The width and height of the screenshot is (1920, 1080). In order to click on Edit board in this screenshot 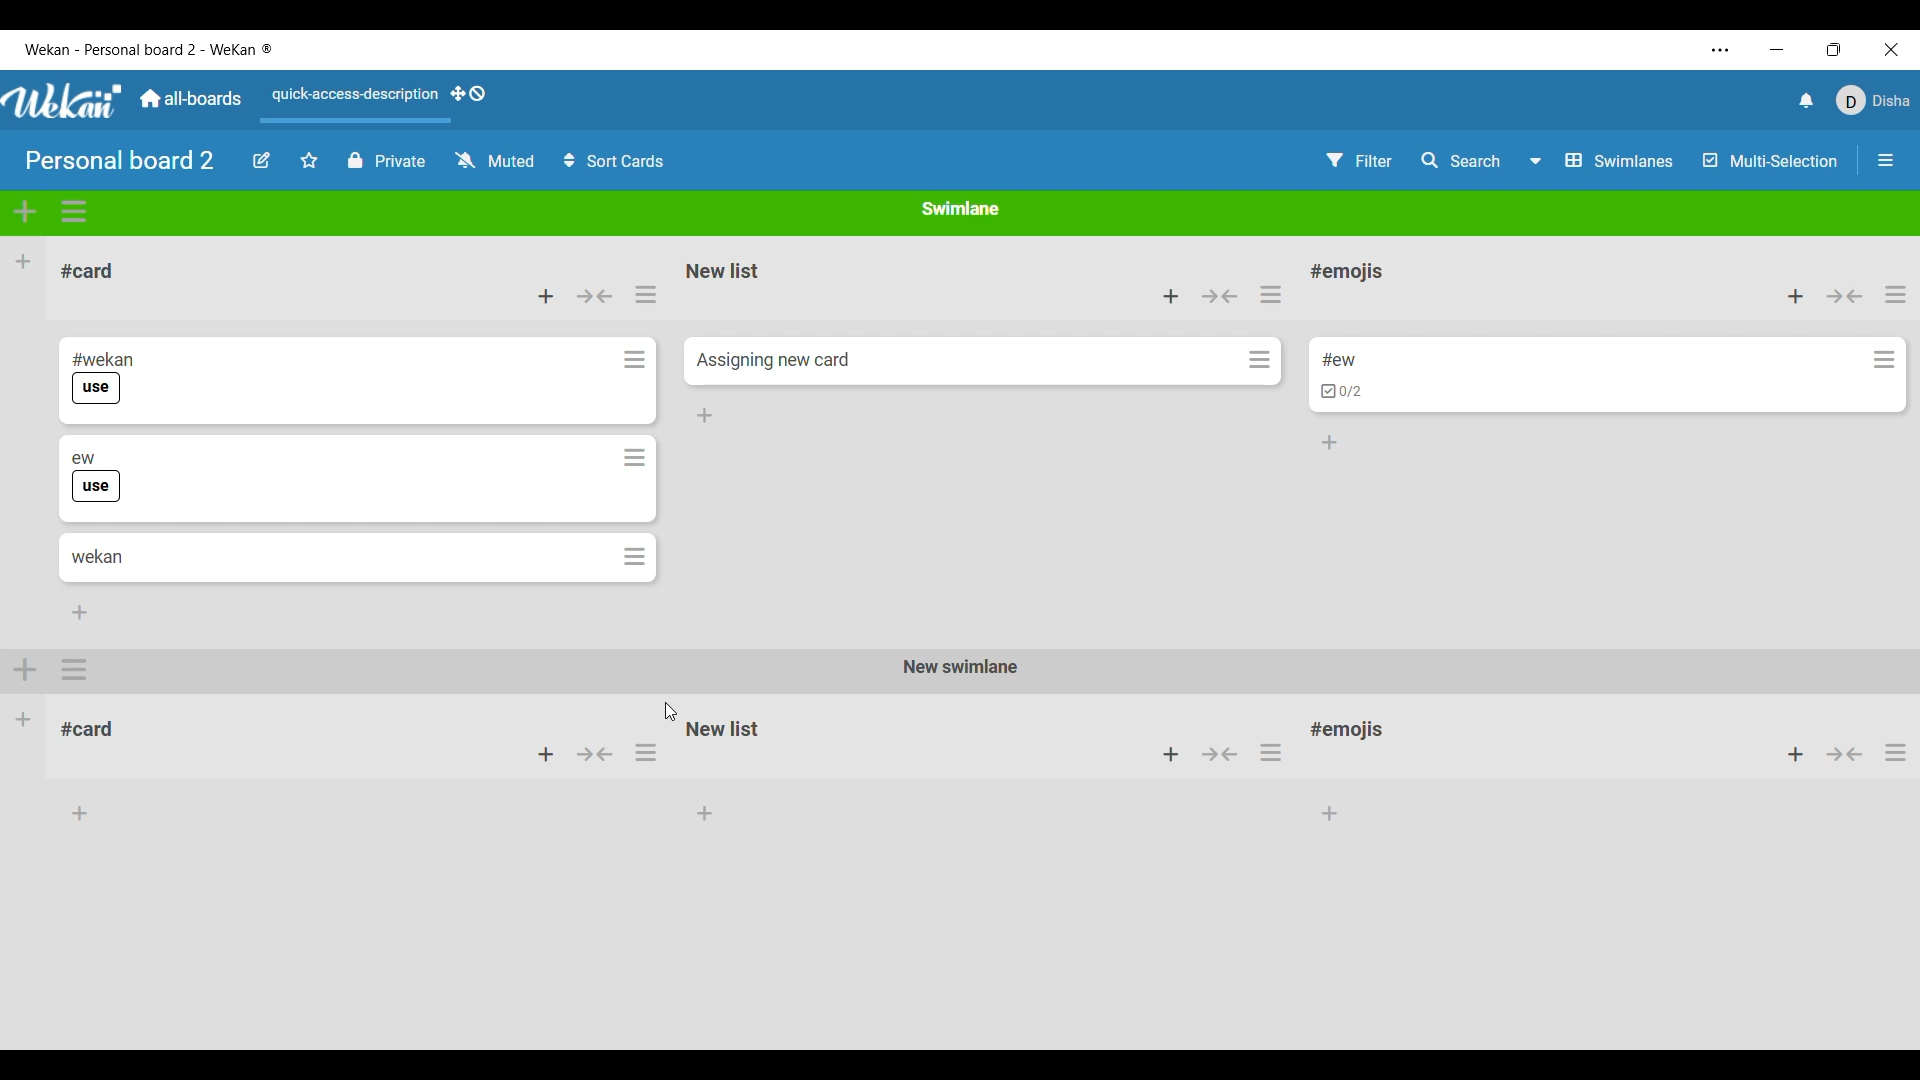, I will do `click(262, 160)`.